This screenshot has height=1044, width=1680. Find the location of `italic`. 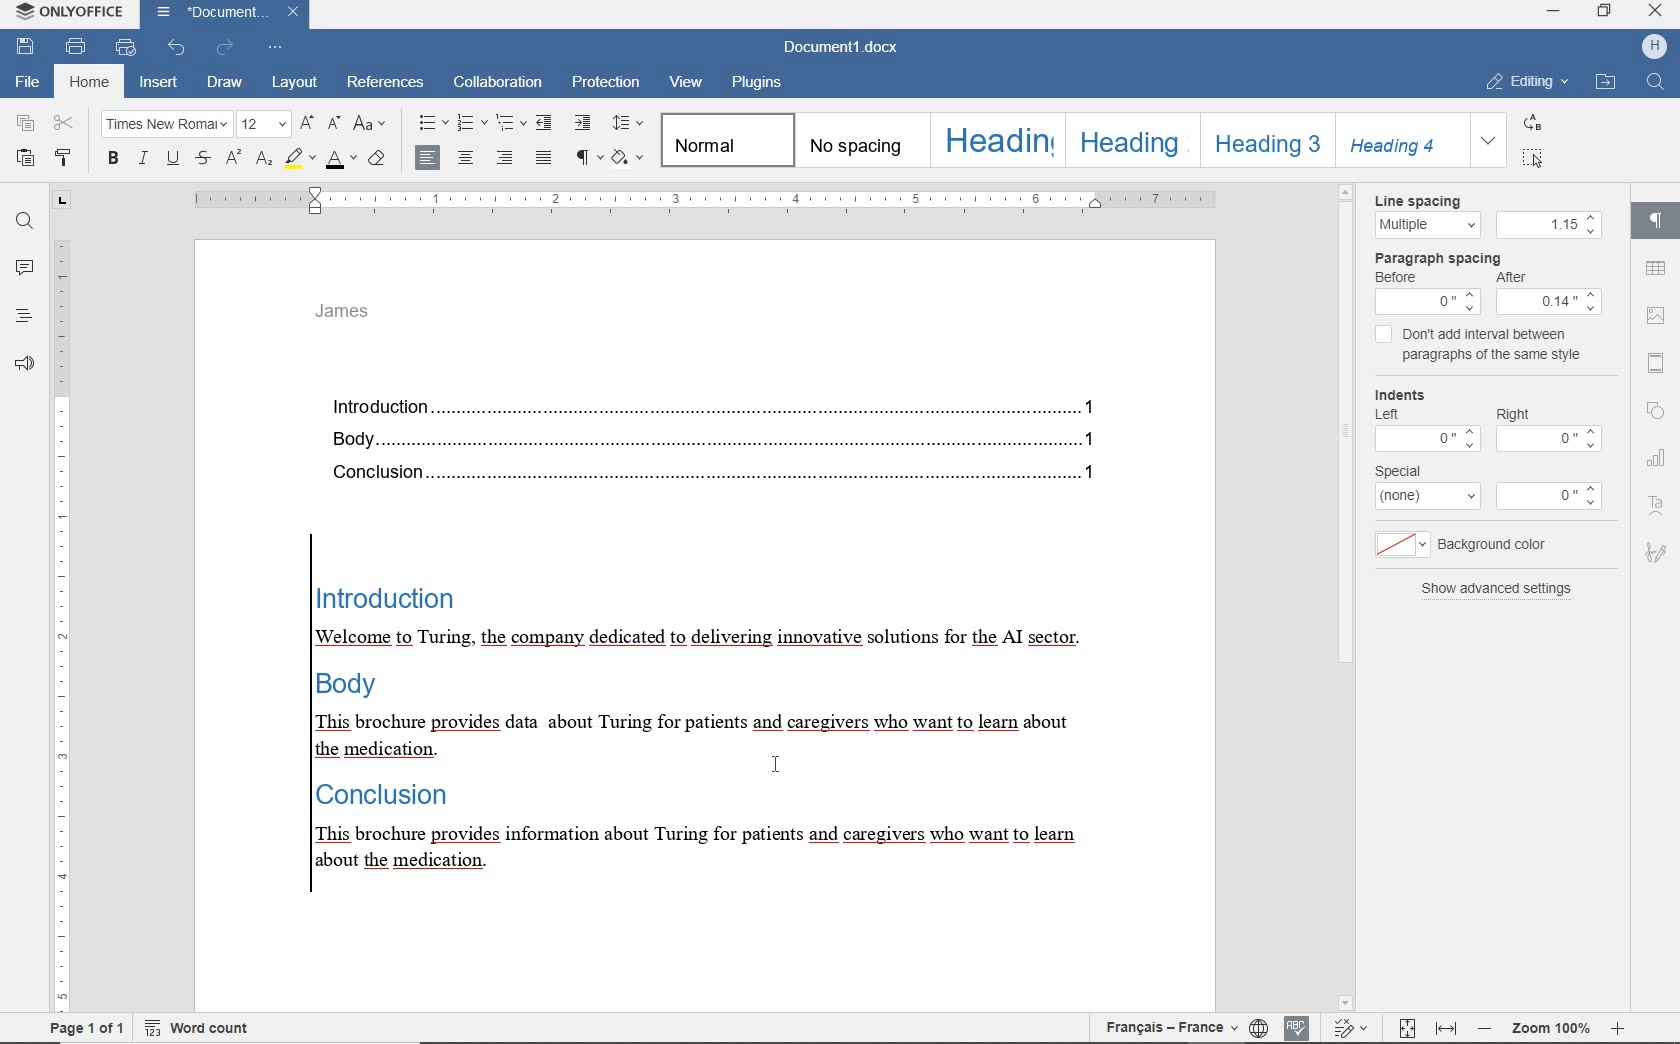

italic is located at coordinates (143, 160).